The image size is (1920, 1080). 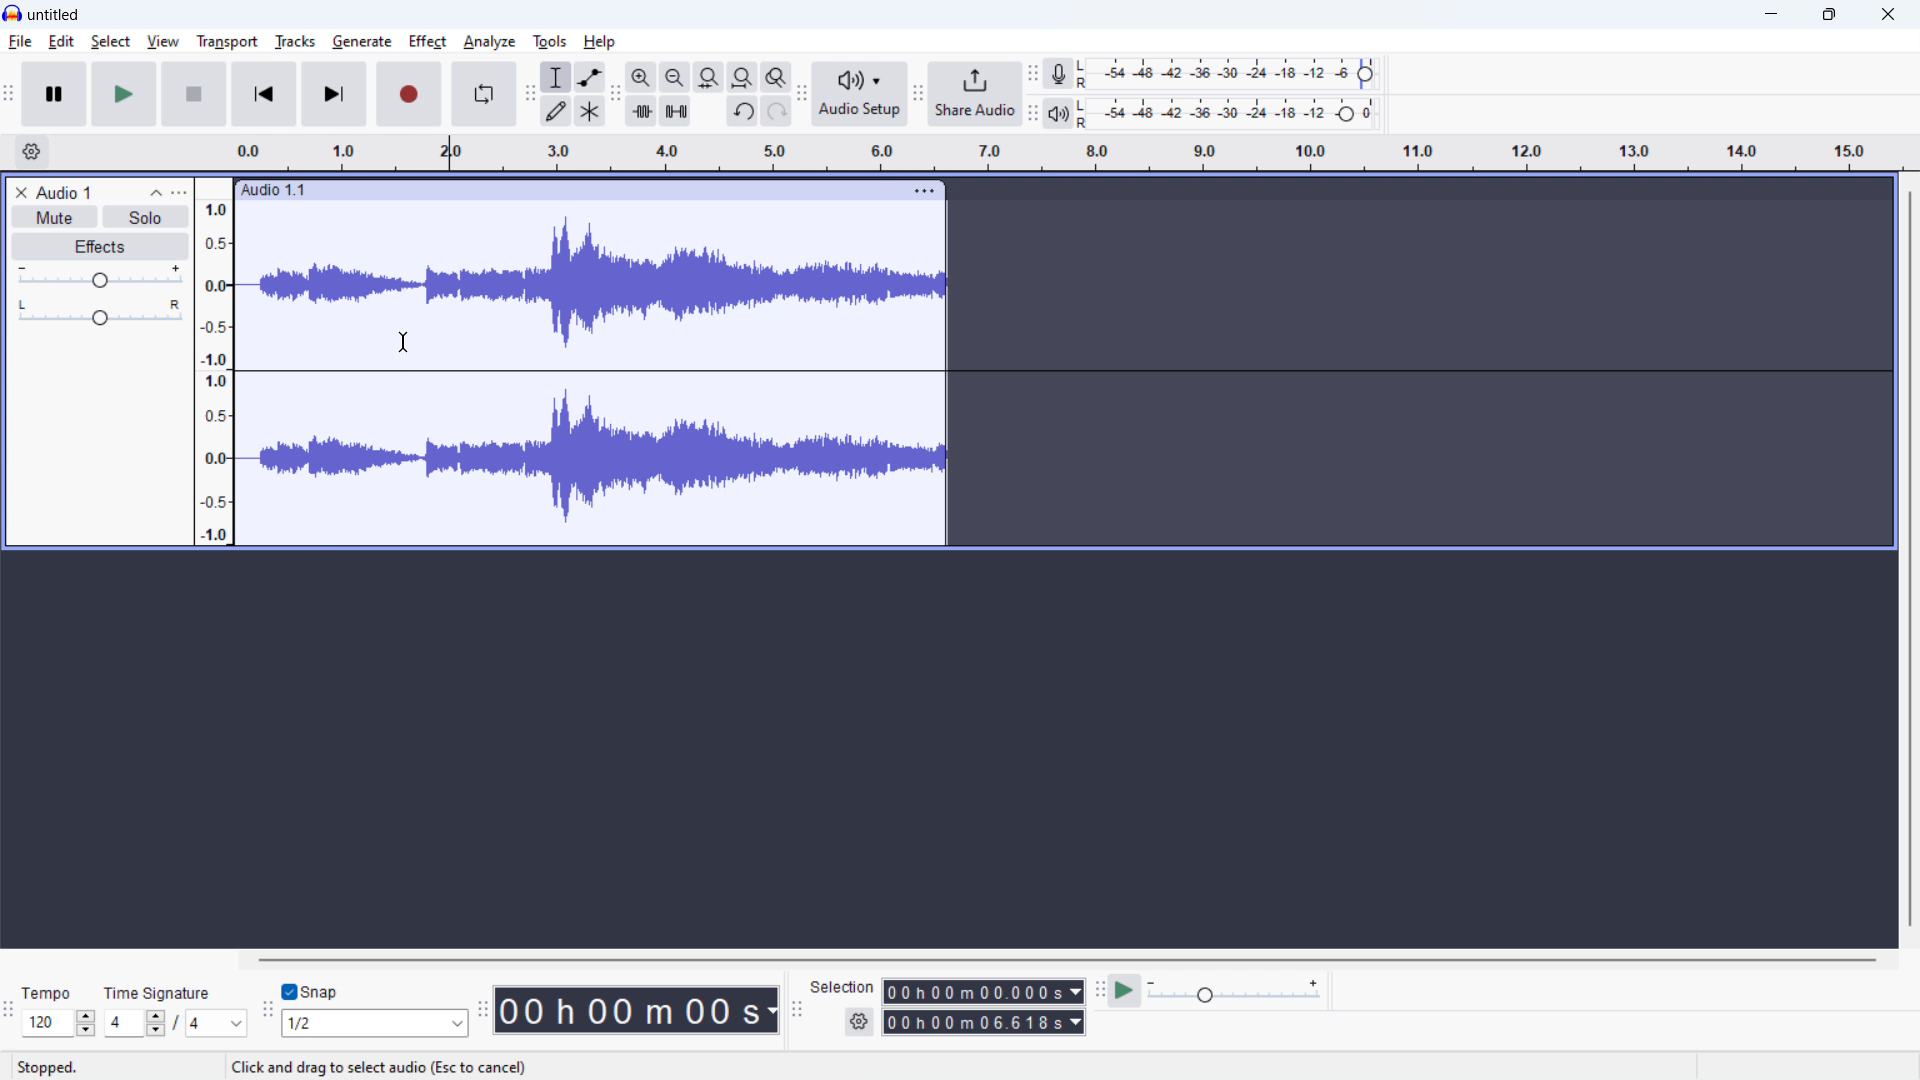 What do you see at coordinates (641, 110) in the screenshot?
I see `trim audio outside selection` at bounding box center [641, 110].